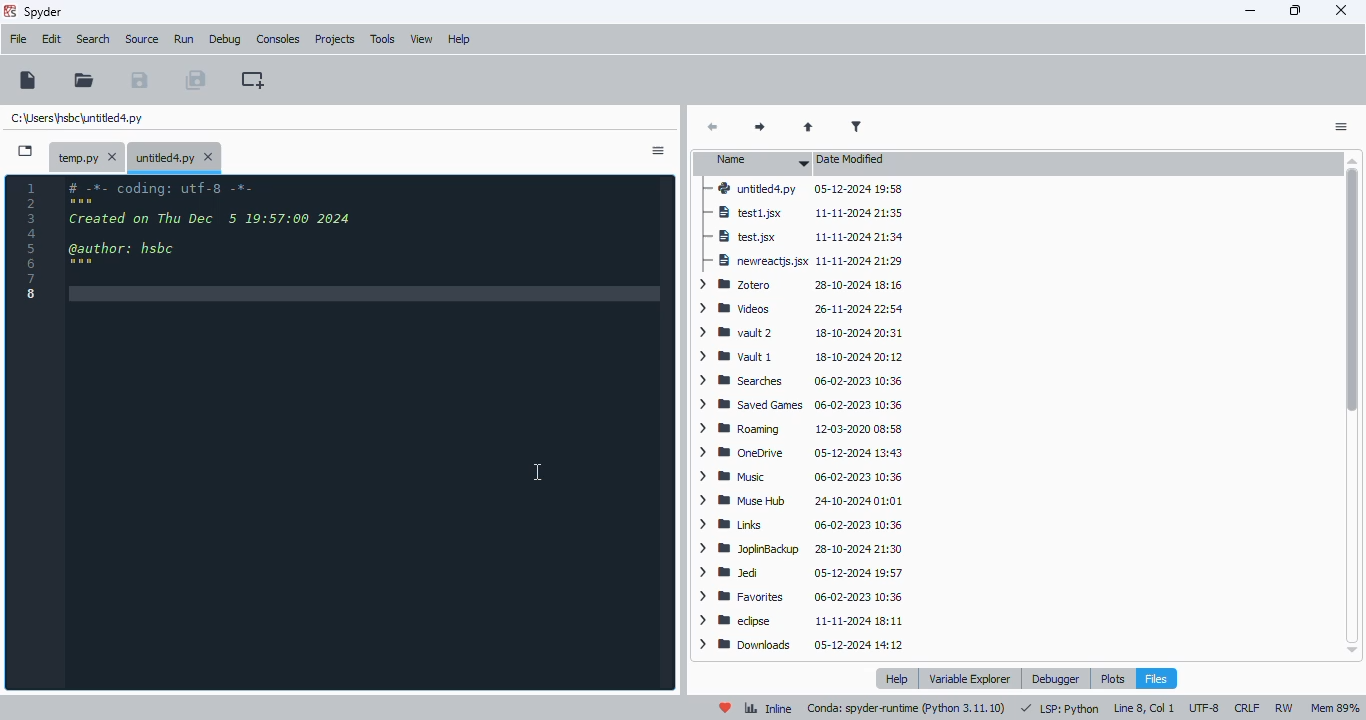  What do you see at coordinates (1342, 11) in the screenshot?
I see `close` at bounding box center [1342, 11].